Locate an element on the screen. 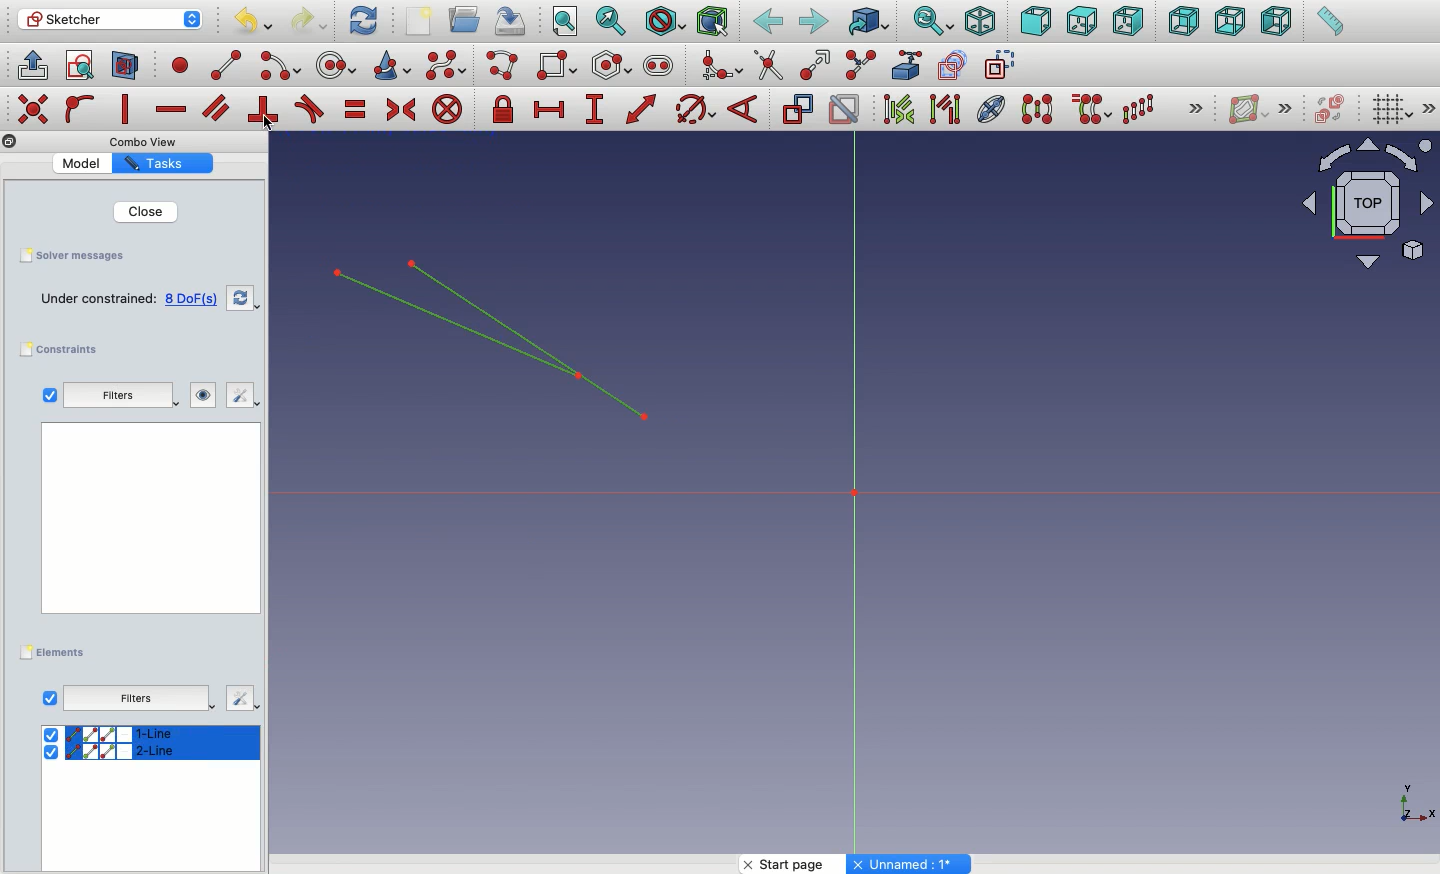  Constrain parallel is located at coordinates (216, 108).